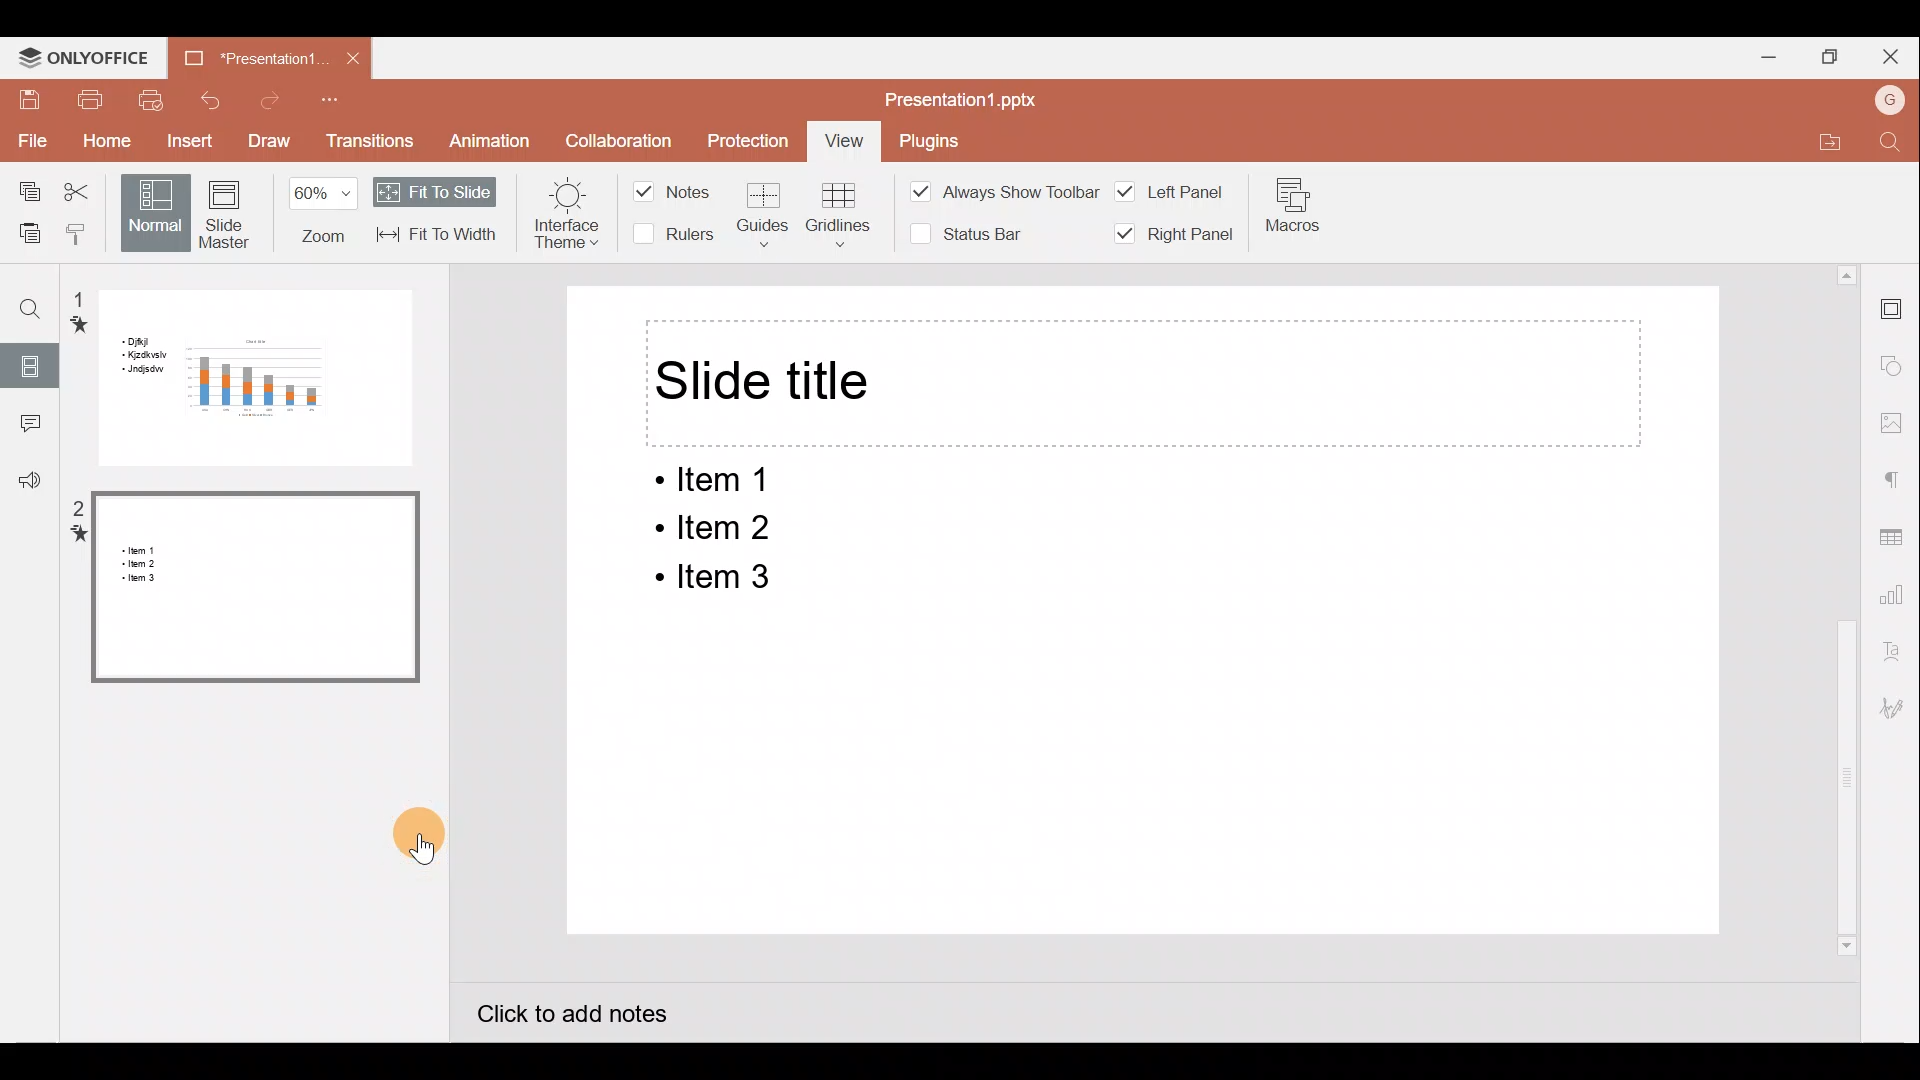 This screenshot has width=1920, height=1080. I want to click on Cursor, so click(426, 832).